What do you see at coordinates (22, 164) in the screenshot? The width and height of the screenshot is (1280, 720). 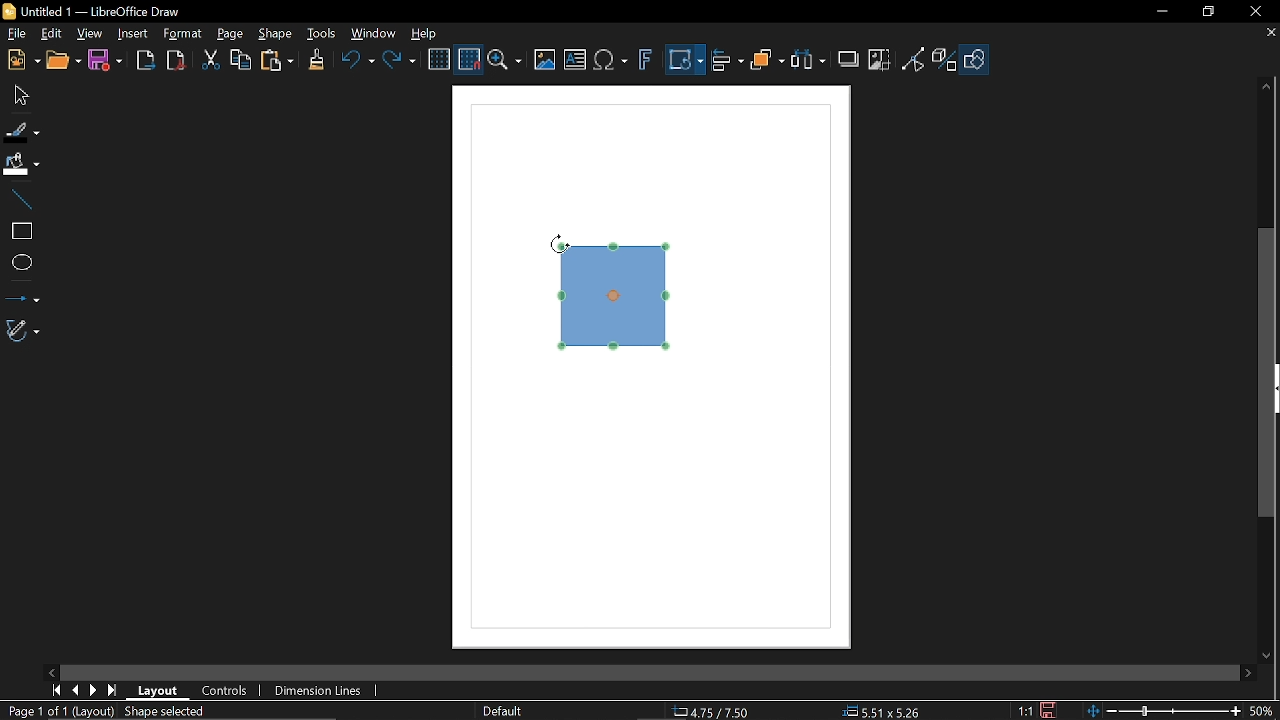 I see `Fill color` at bounding box center [22, 164].